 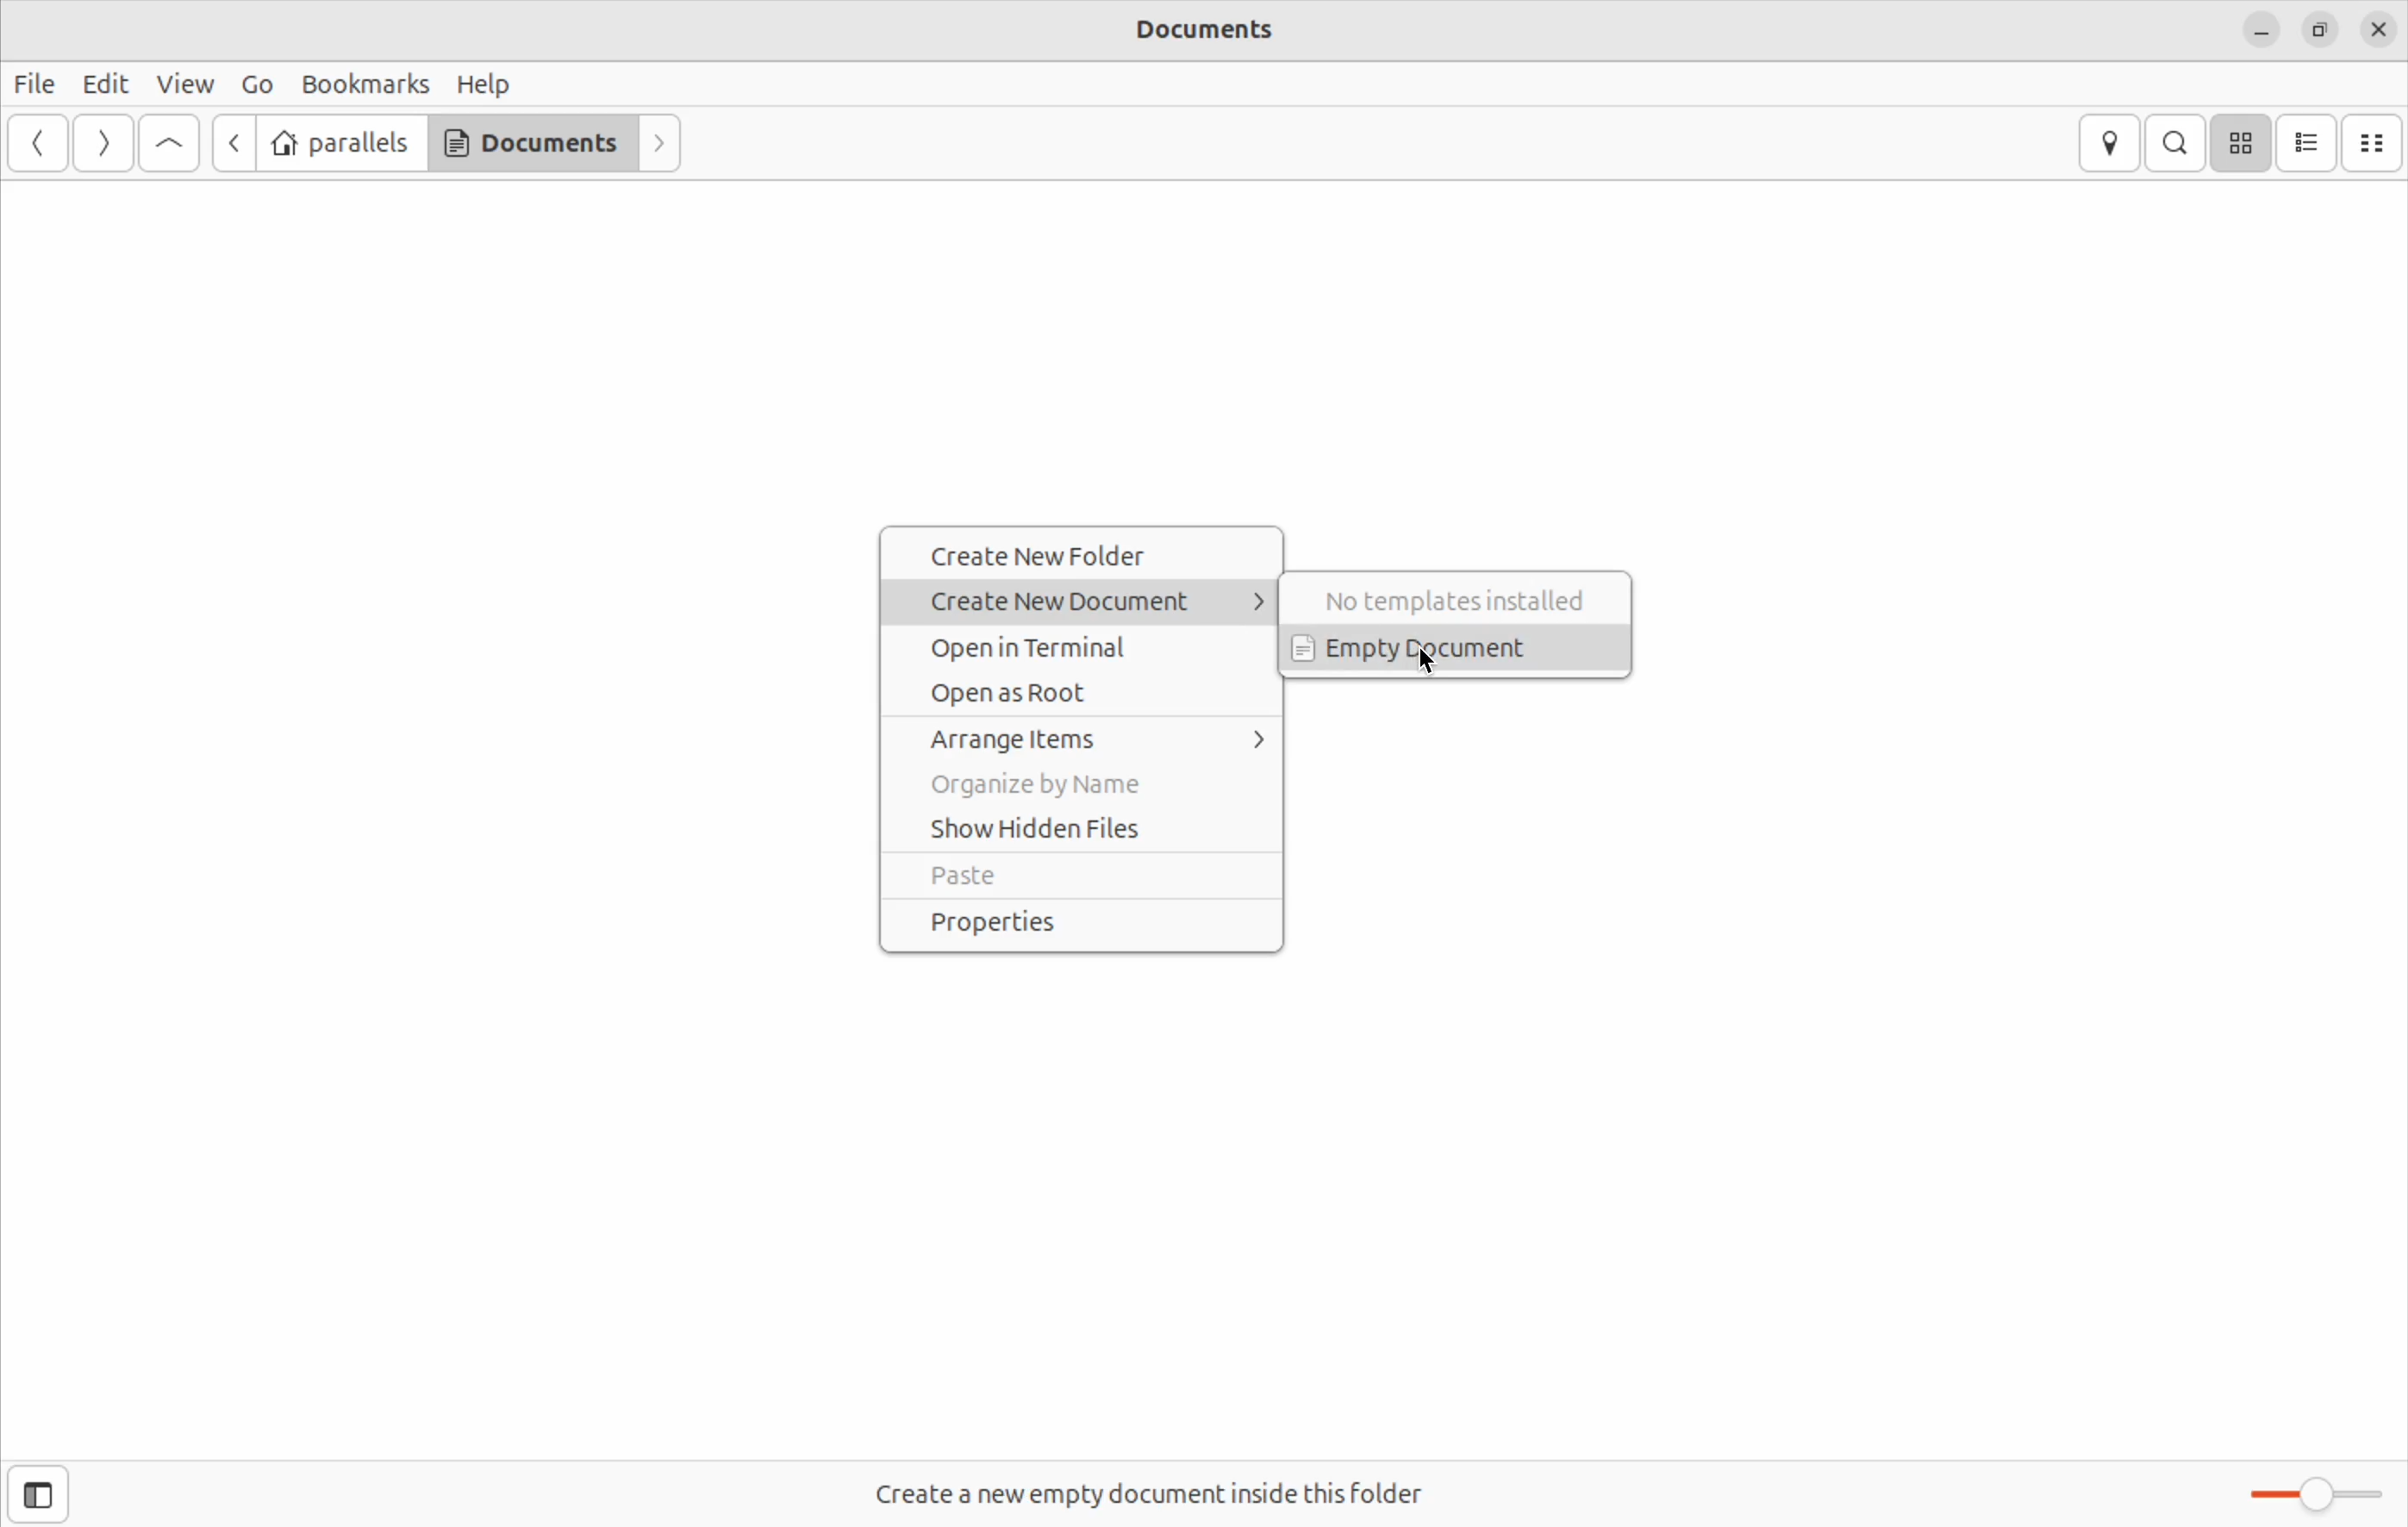 What do you see at coordinates (1460, 597) in the screenshot?
I see `no templates intsalled` at bounding box center [1460, 597].